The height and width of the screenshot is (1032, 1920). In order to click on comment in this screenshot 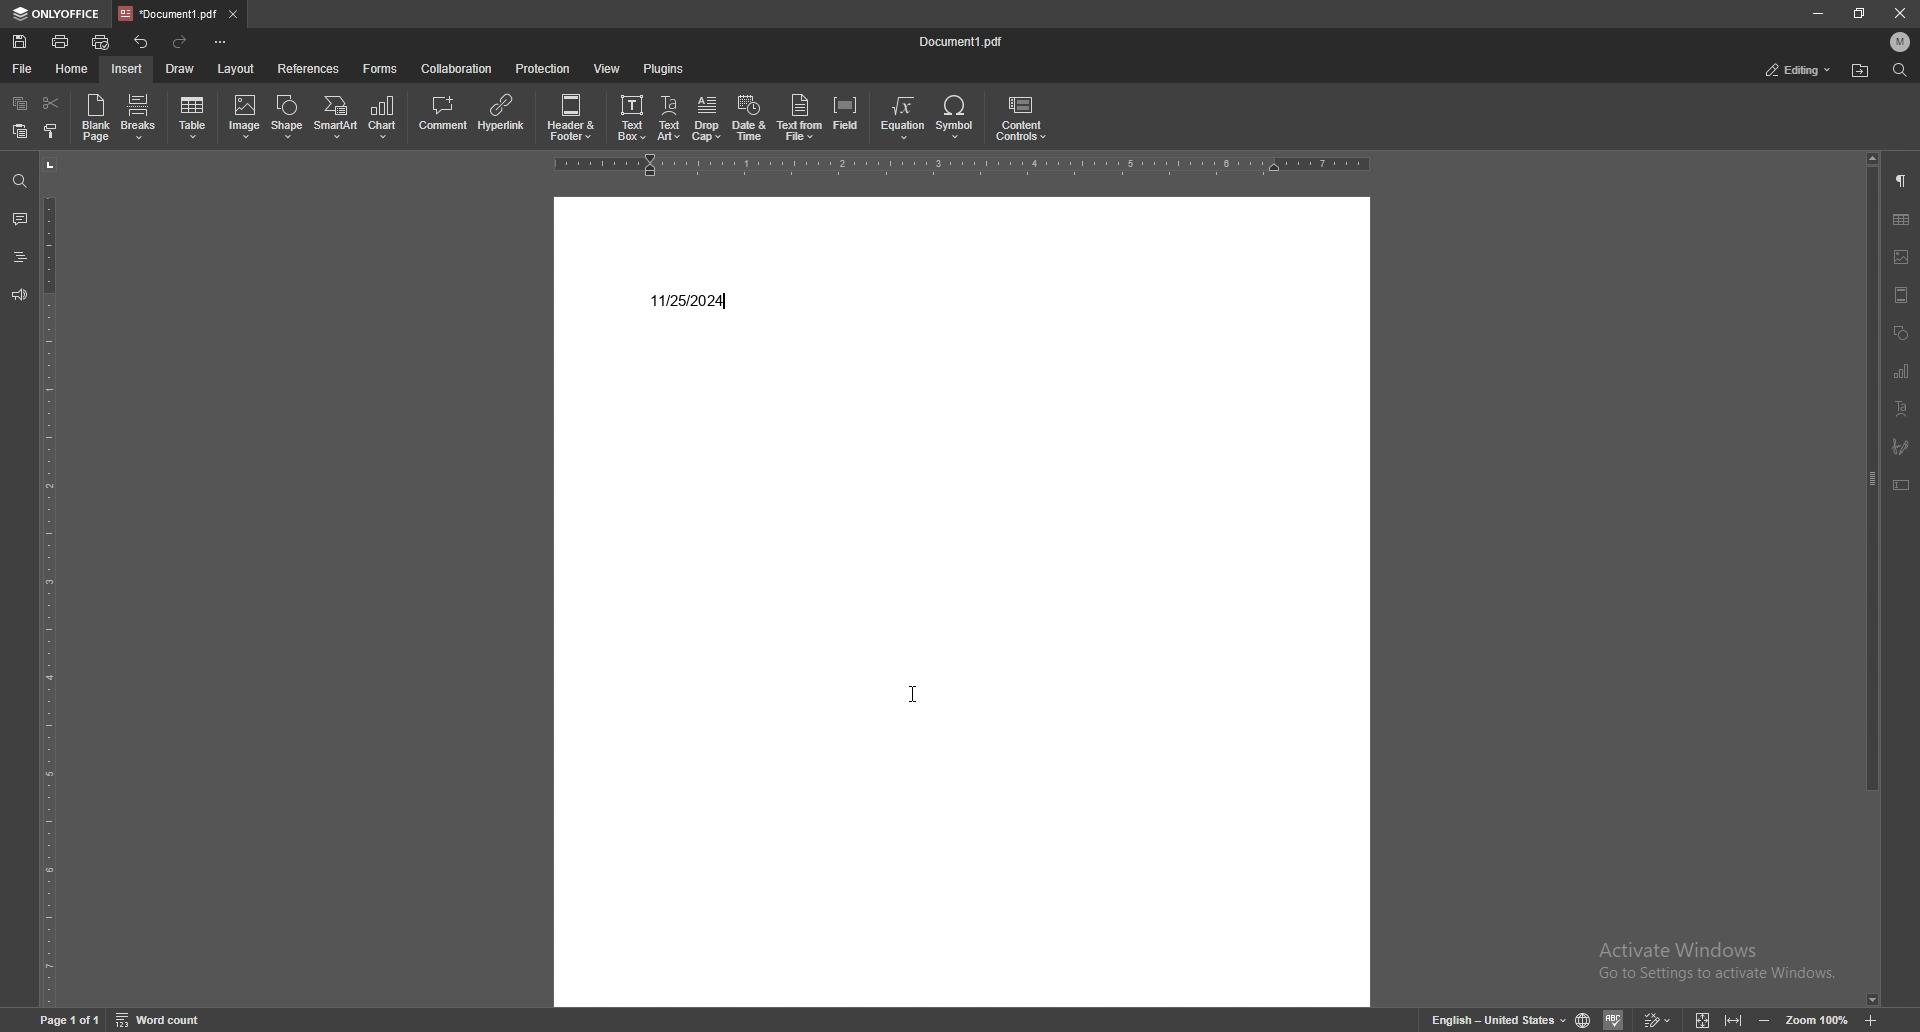, I will do `click(442, 115)`.